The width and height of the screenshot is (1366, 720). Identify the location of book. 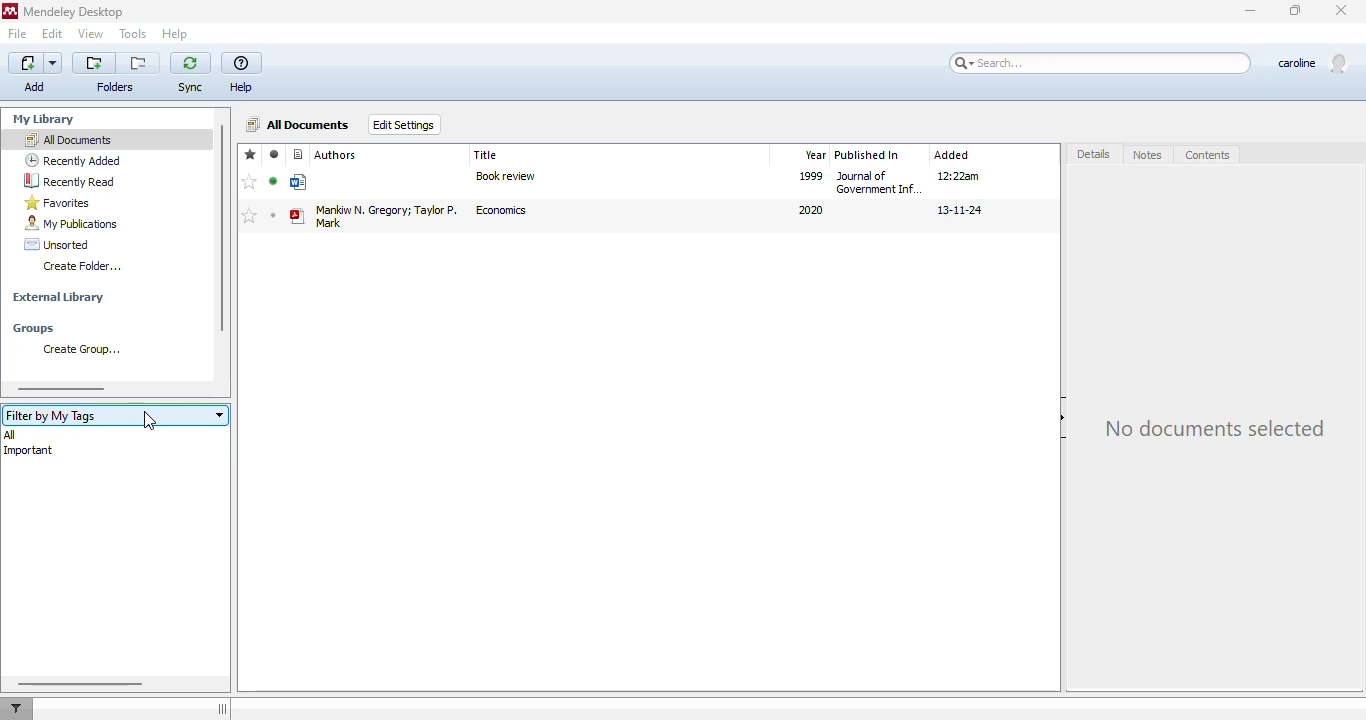
(297, 217).